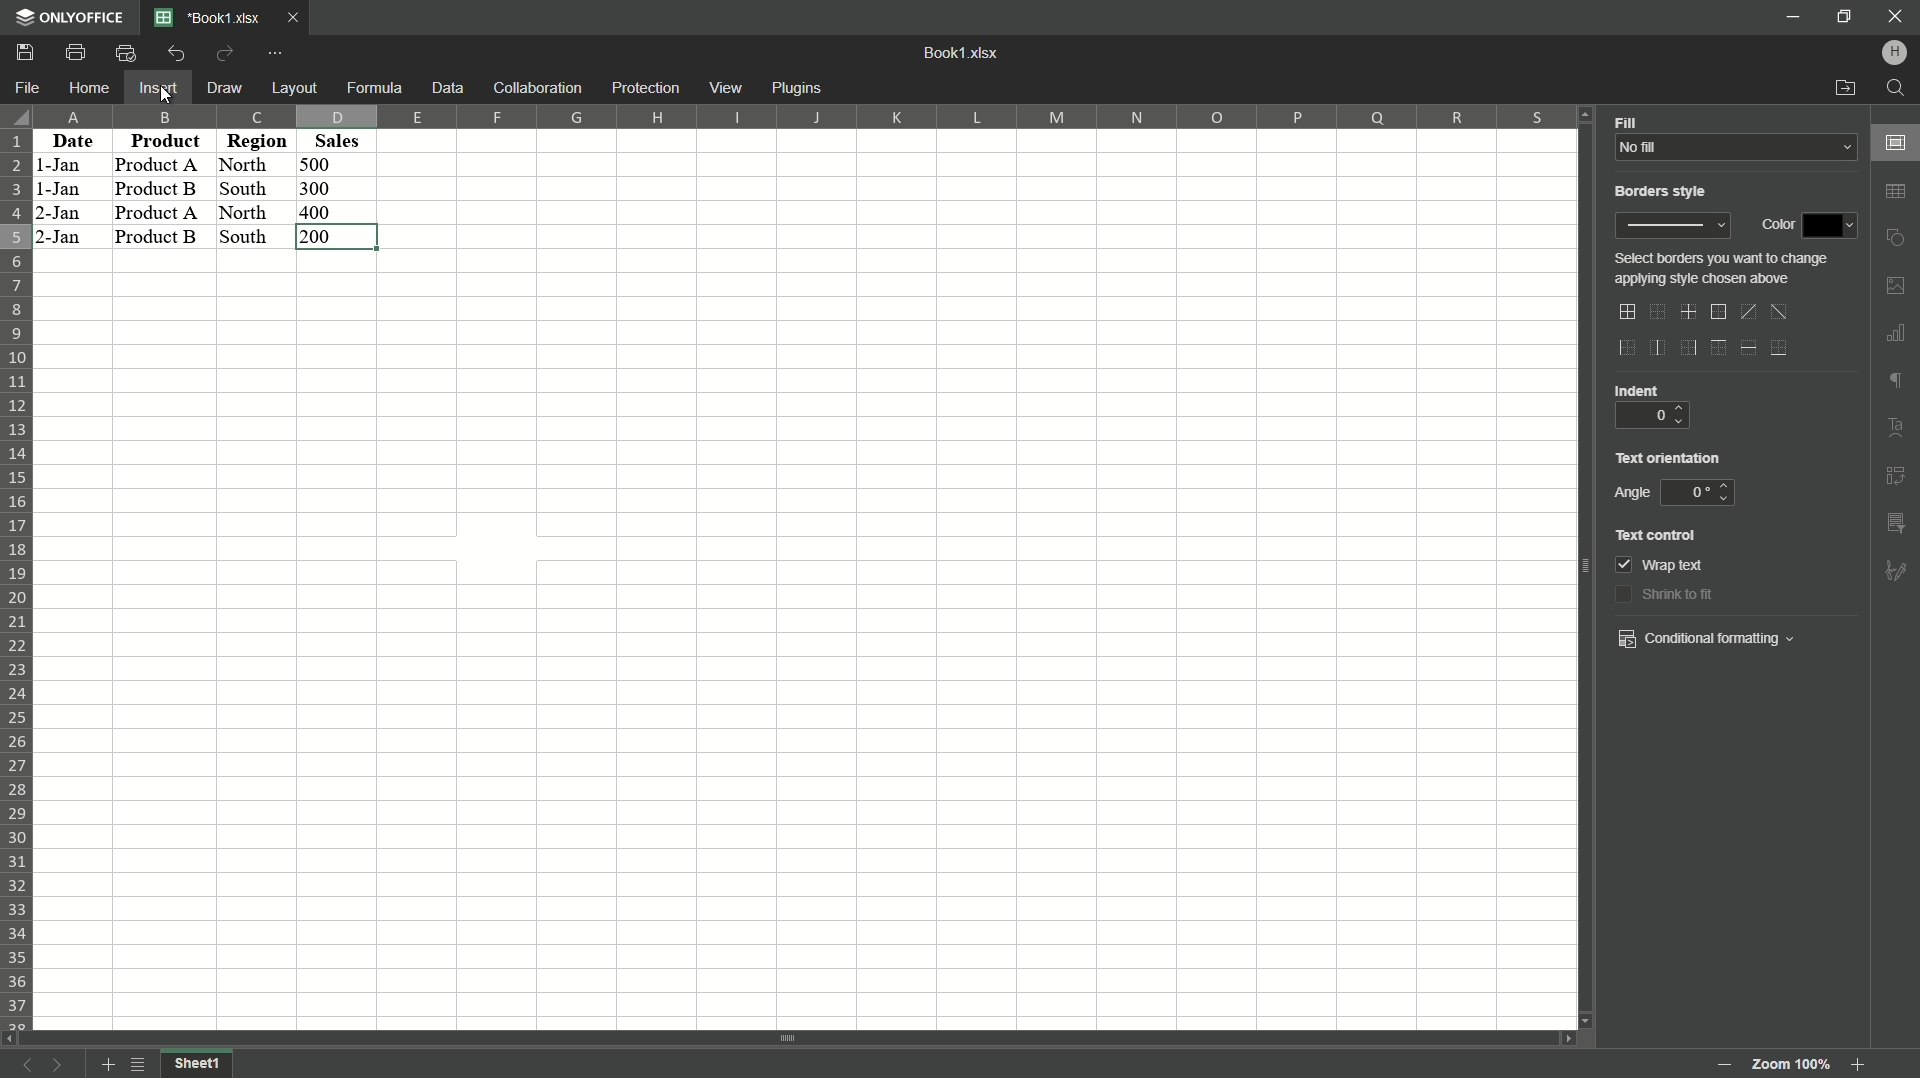 The image size is (1920, 1080). Describe the element at coordinates (91, 86) in the screenshot. I see `Home` at that location.